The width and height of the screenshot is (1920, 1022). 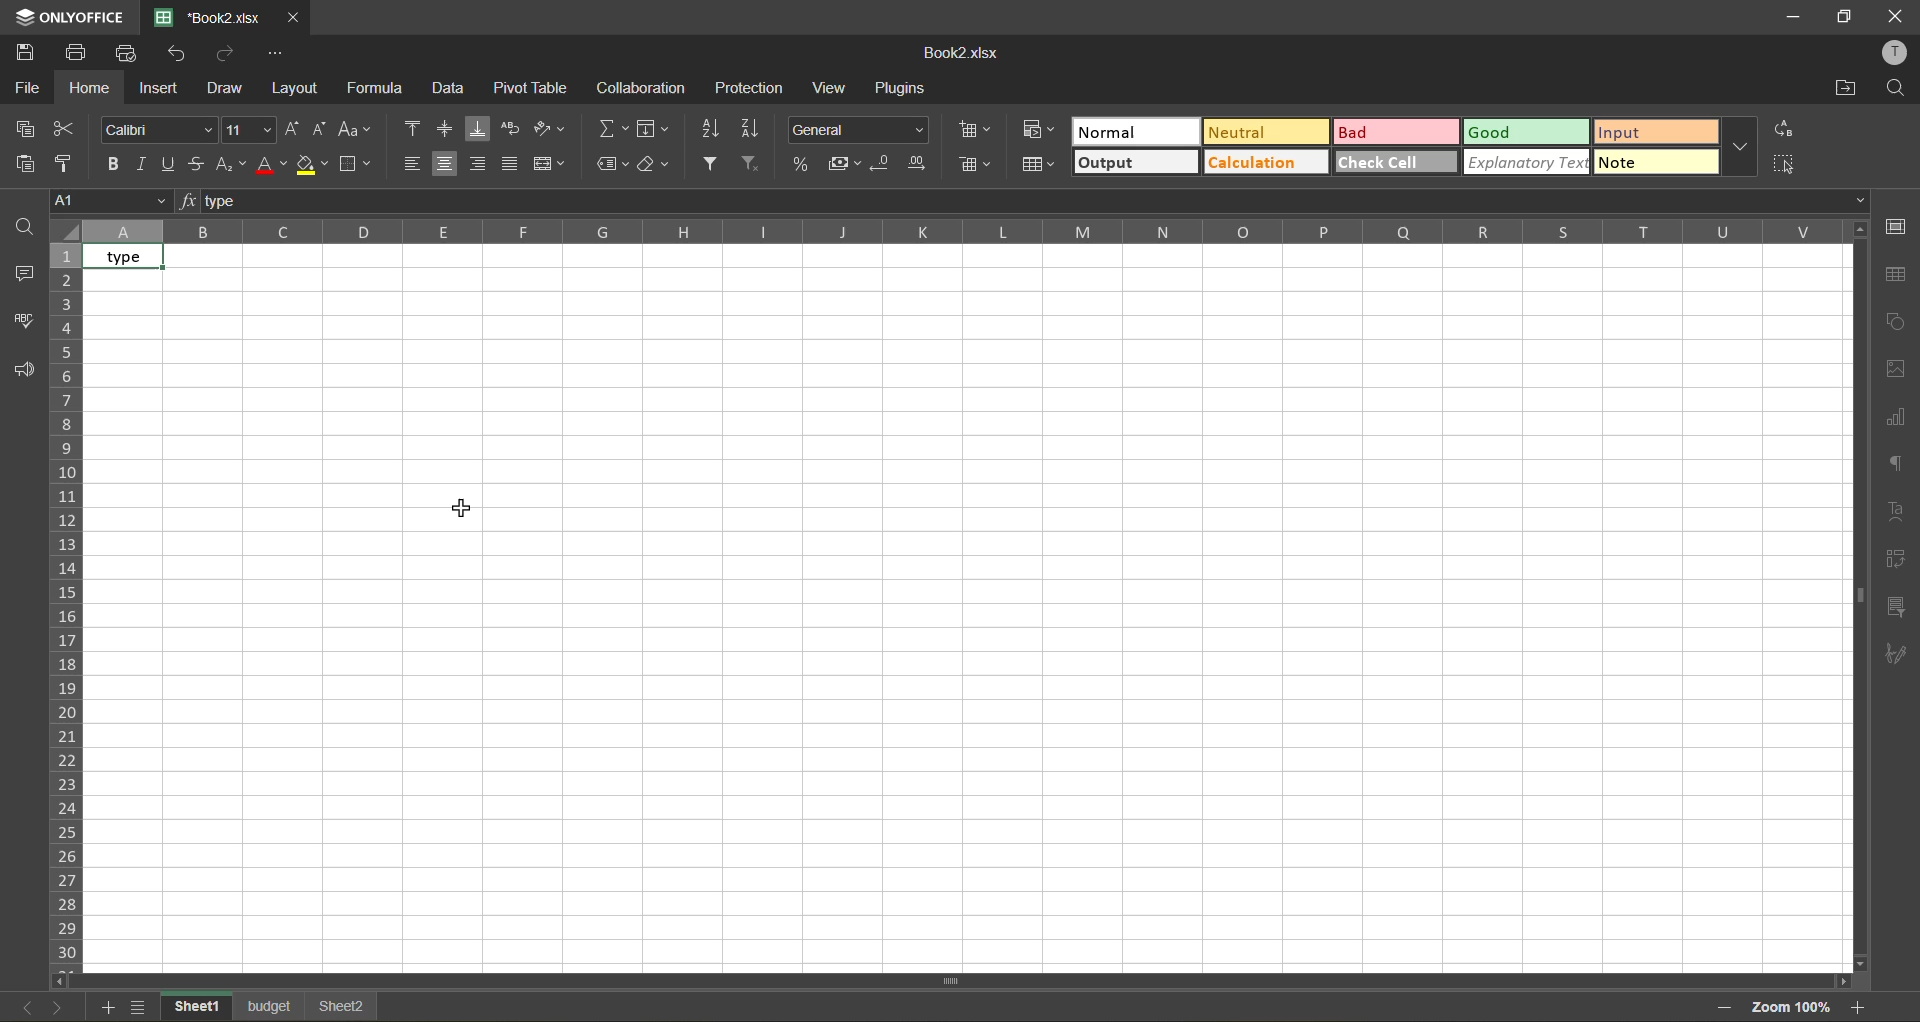 I want to click on maximize, so click(x=1843, y=17).